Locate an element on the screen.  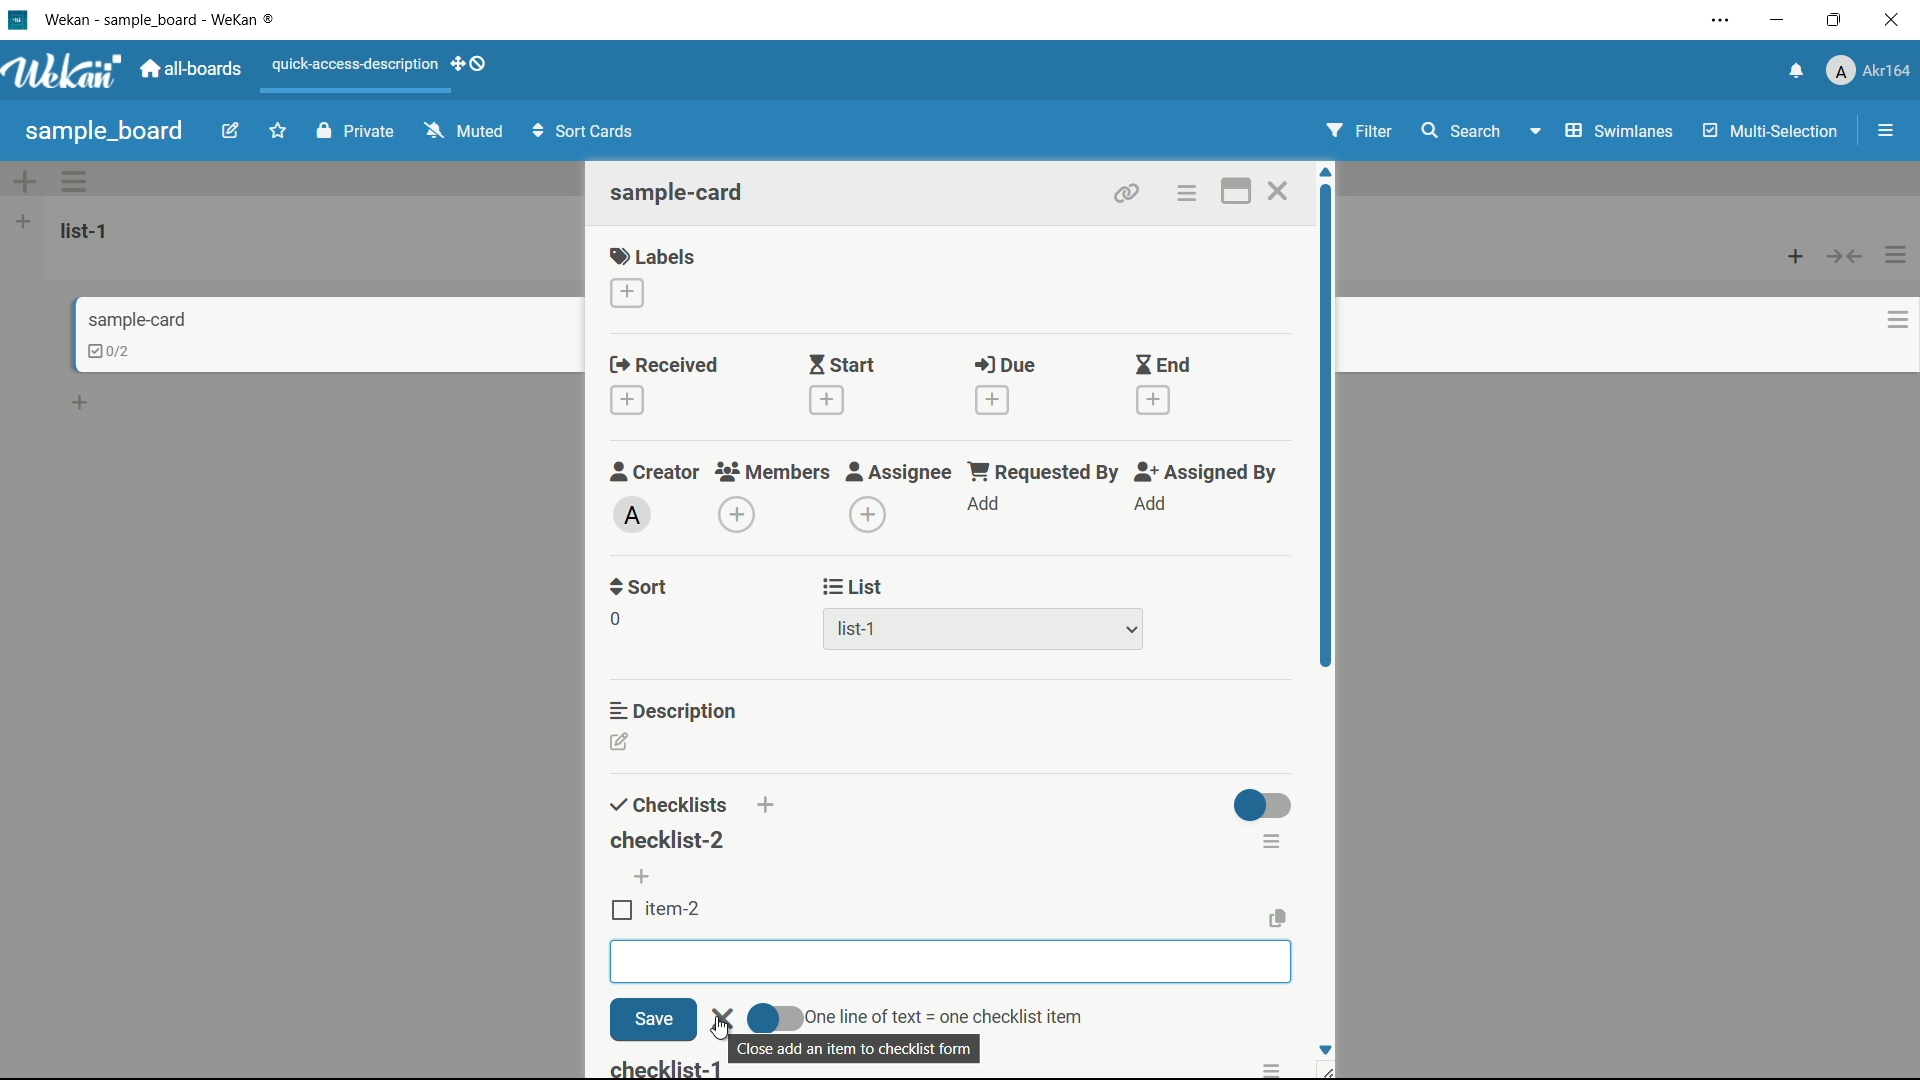
copy link to clipboard is located at coordinates (1124, 193).